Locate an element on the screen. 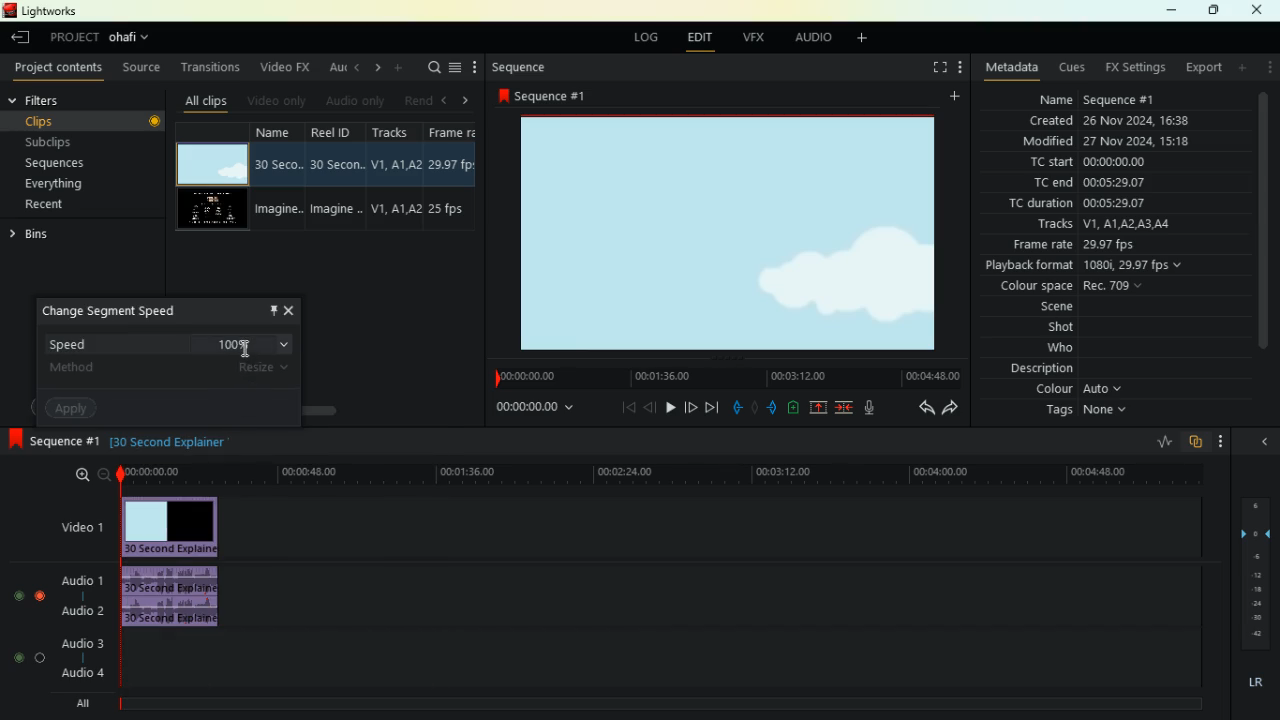 Image resolution: width=1280 pixels, height=720 pixels. scroll is located at coordinates (292, 404).